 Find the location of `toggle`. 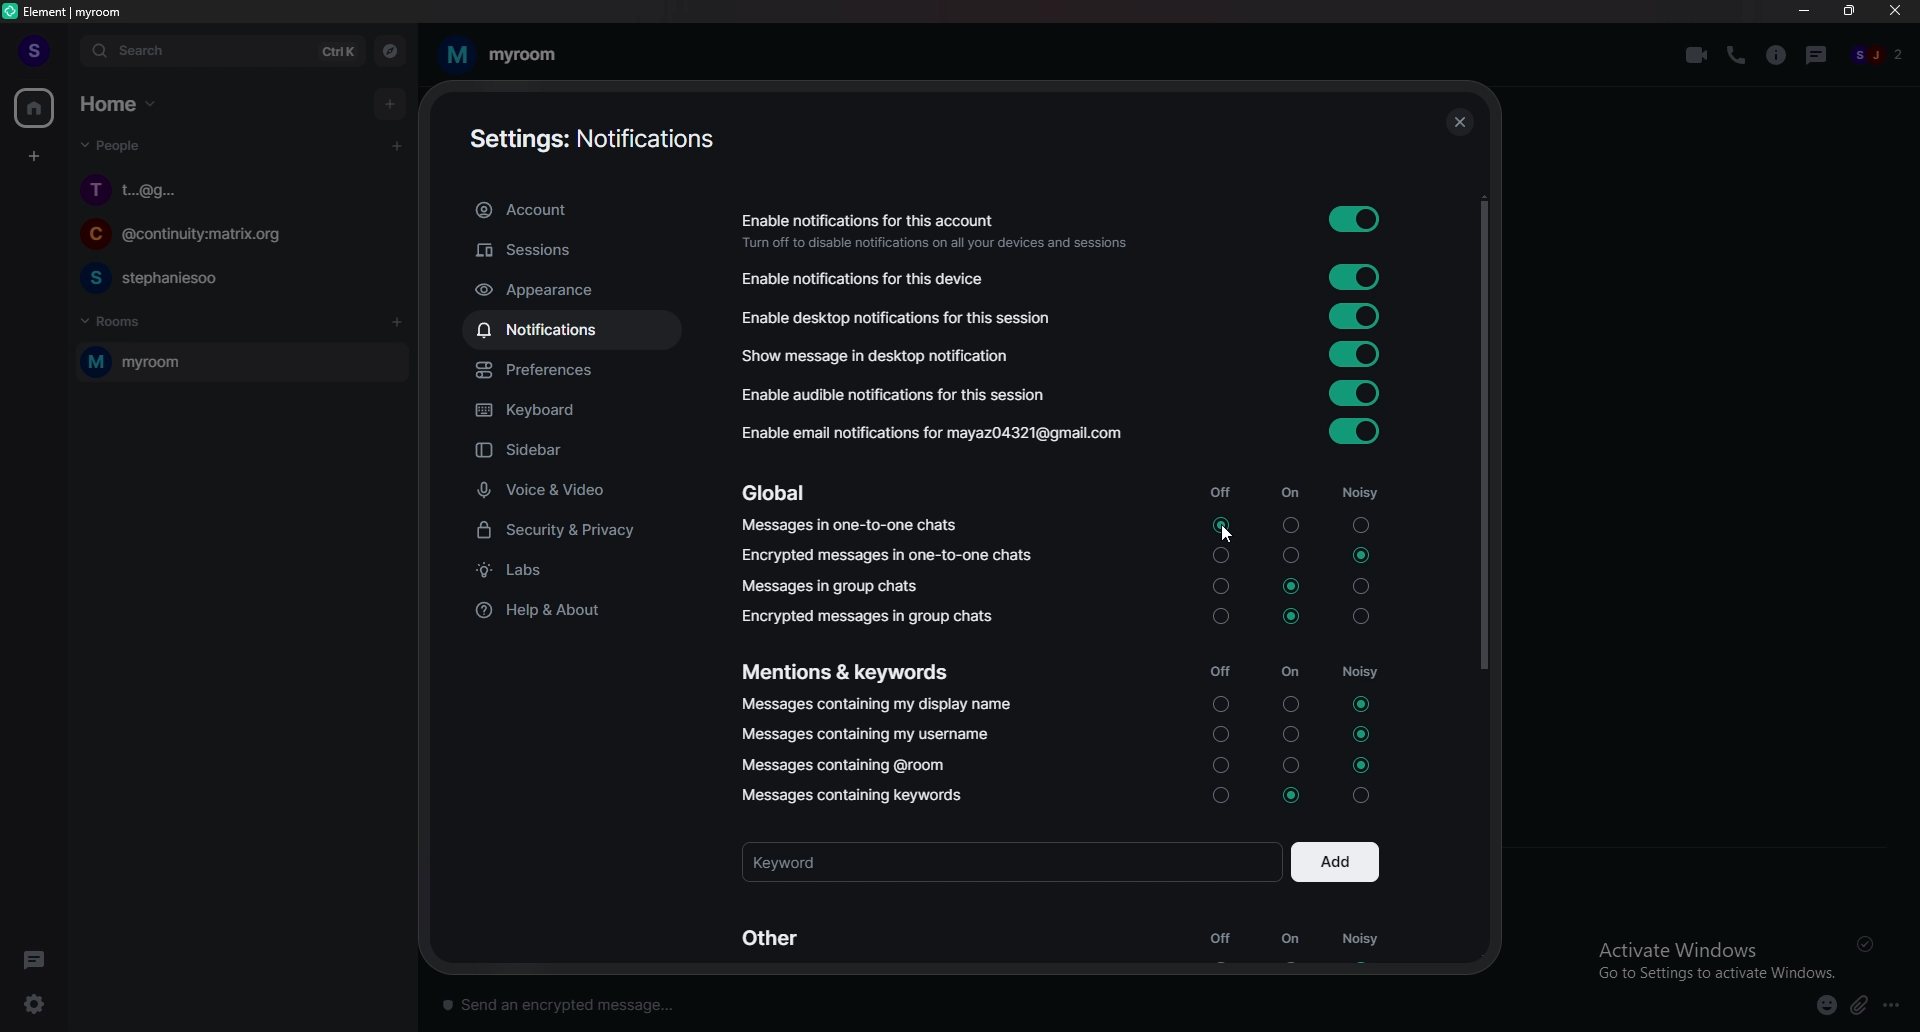

toggle is located at coordinates (1354, 392).